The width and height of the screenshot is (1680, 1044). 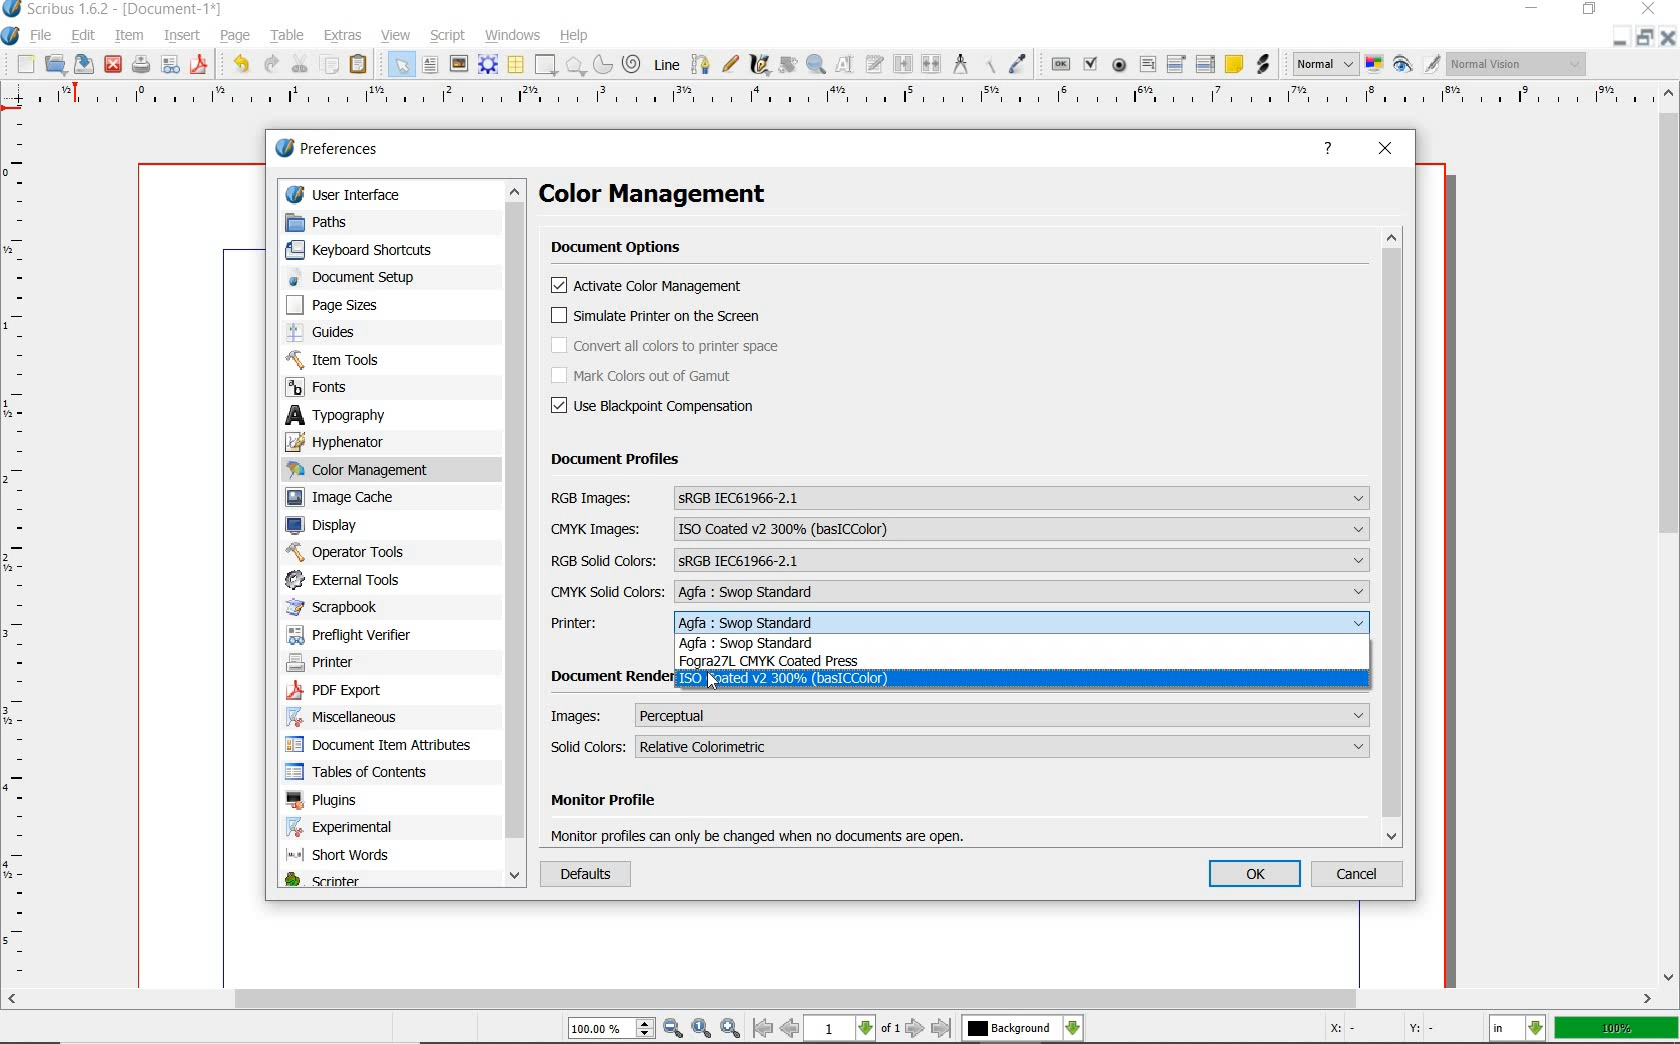 I want to click on document options, so click(x=622, y=249).